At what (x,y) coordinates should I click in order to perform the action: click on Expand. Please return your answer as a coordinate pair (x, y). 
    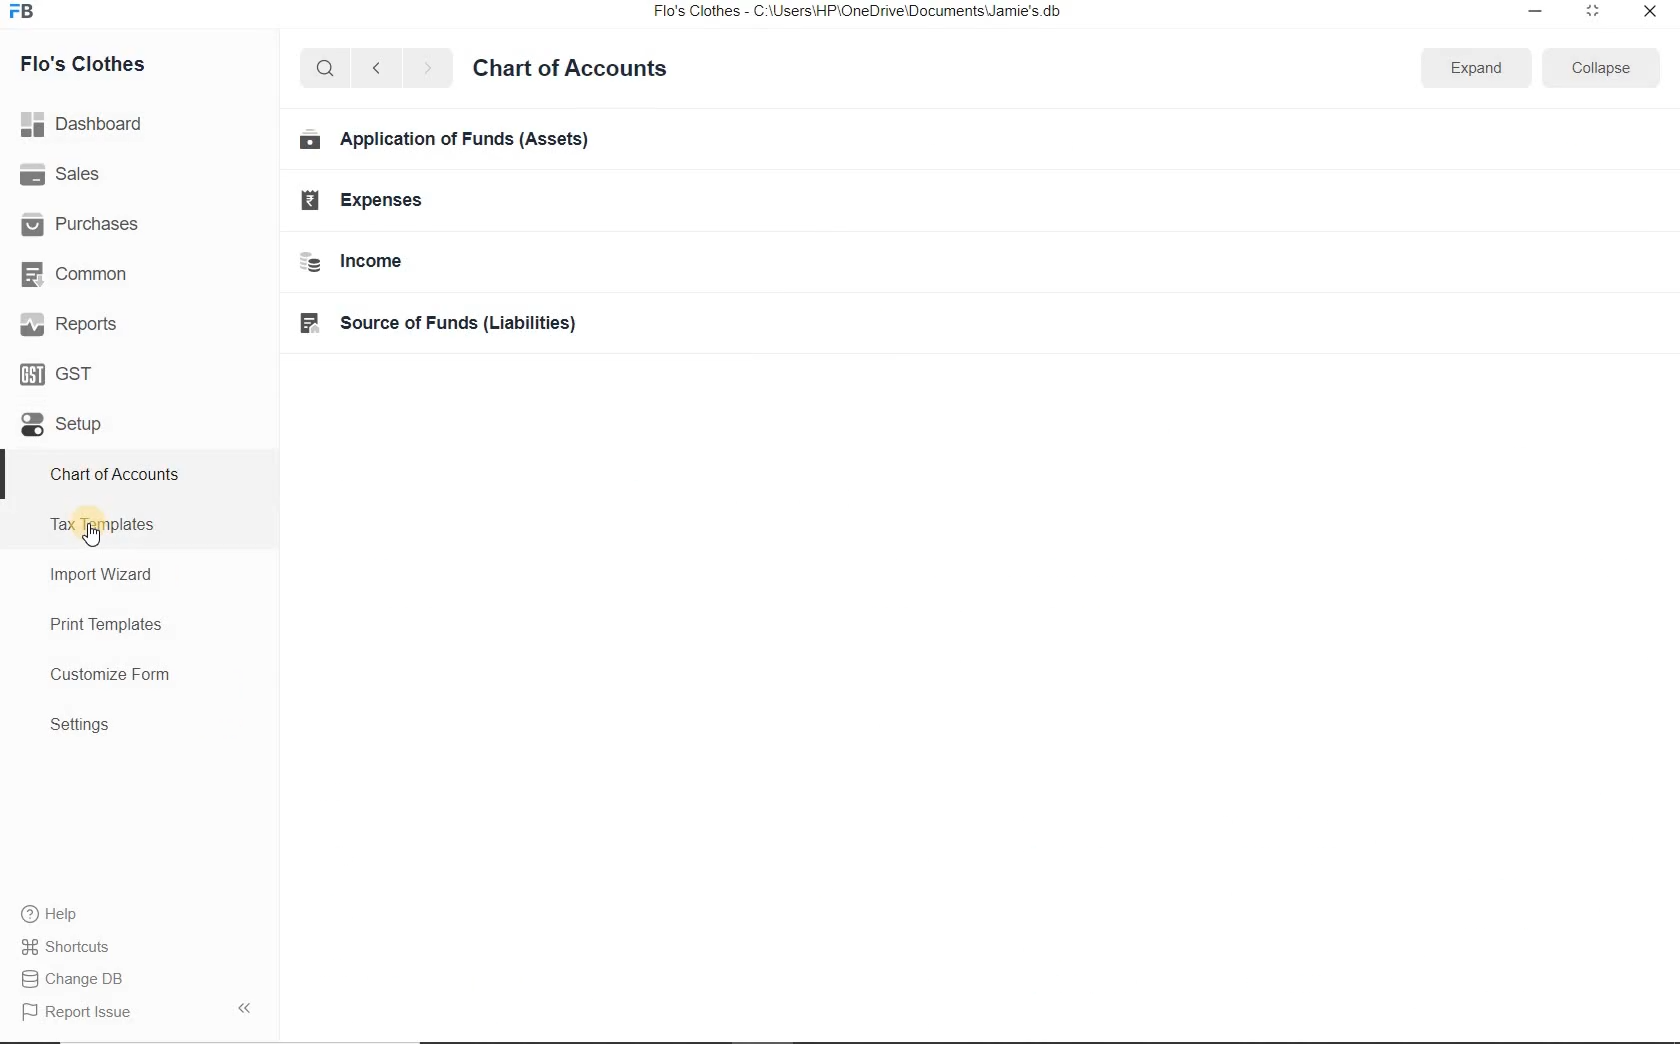
    Looking at the image, I should click on (1478, 66).